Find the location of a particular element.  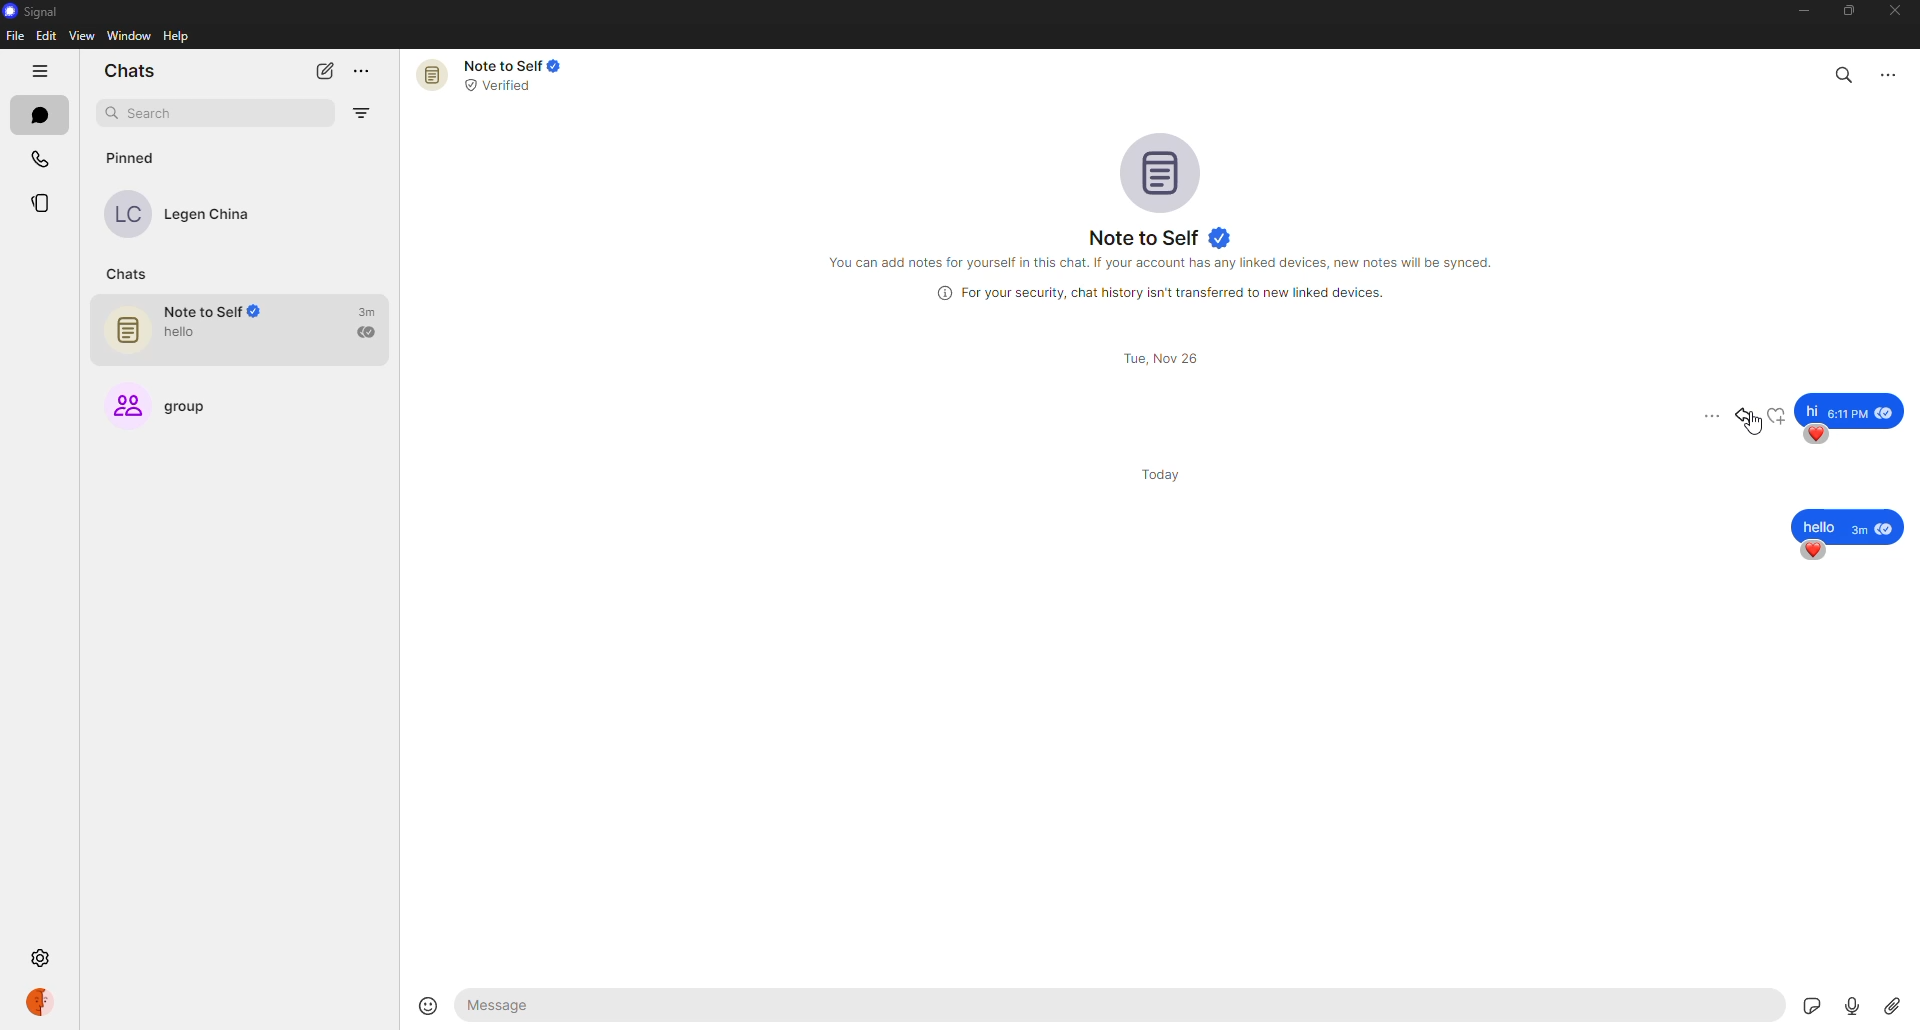

edit is located at coordinates (45, 35).